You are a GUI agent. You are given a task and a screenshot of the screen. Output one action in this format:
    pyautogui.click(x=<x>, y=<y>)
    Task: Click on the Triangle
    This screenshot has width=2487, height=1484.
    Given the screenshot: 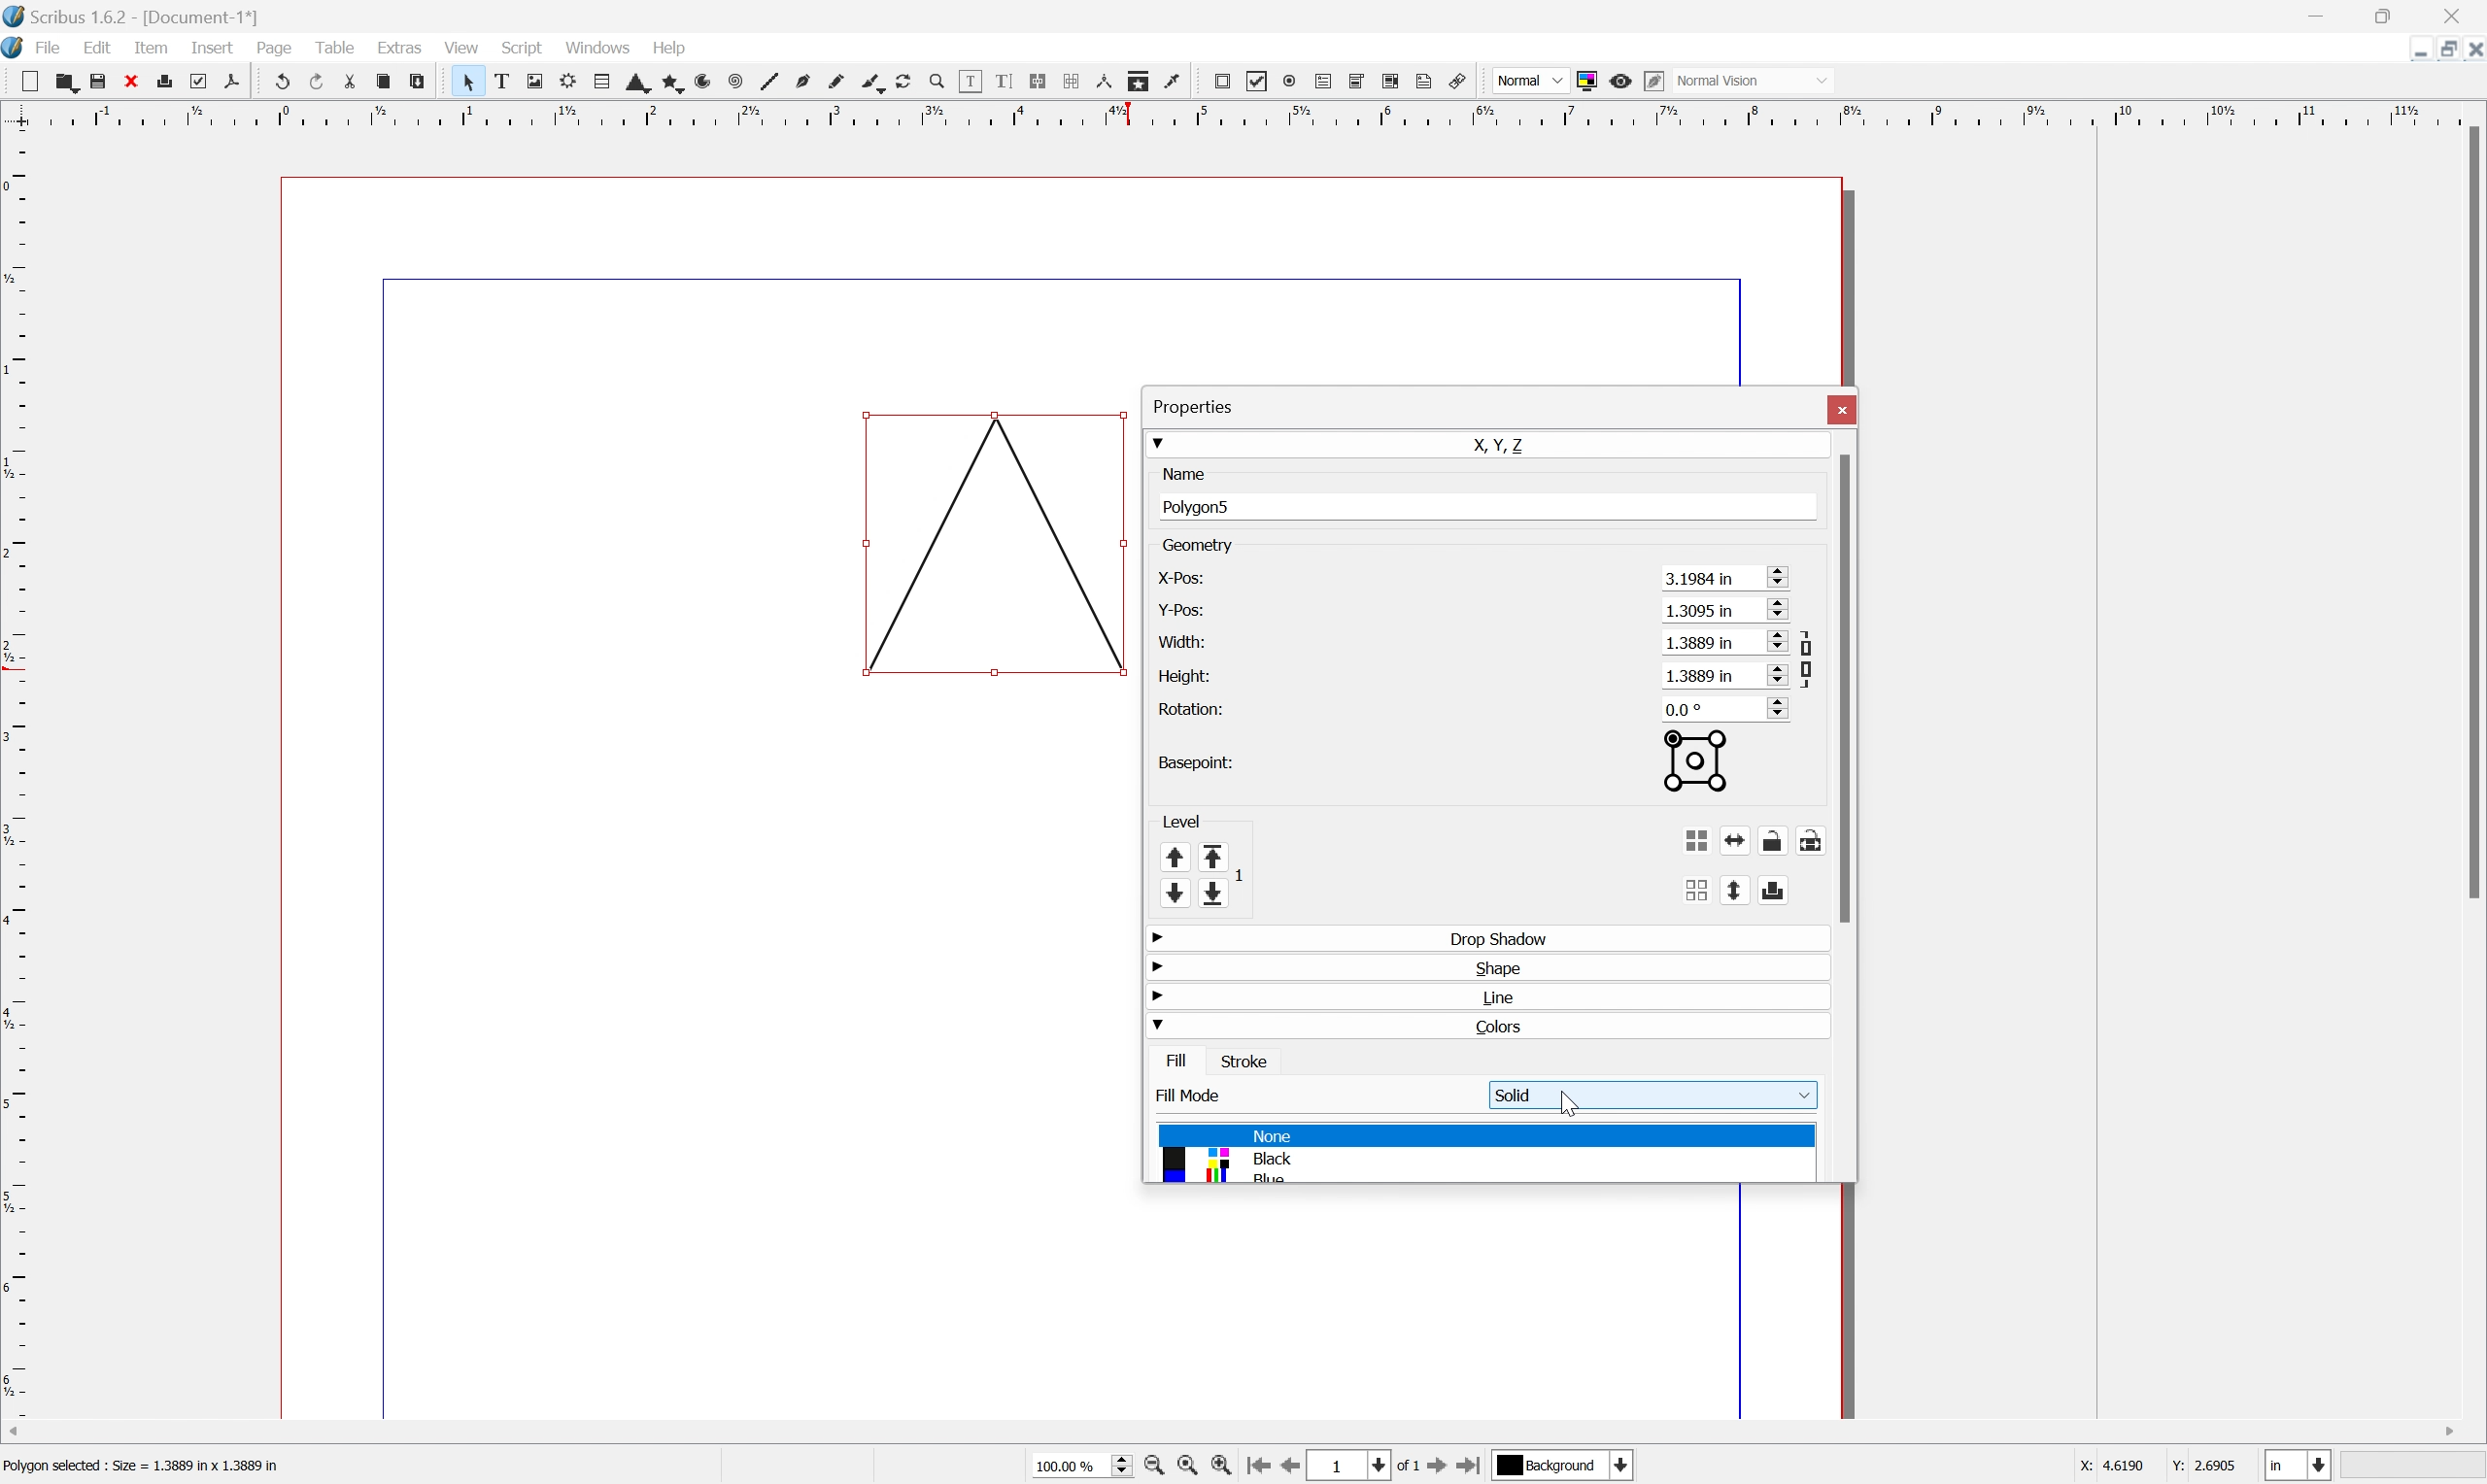 What is the action you would take?
    pyautogui.click(x=997, y=545)
    